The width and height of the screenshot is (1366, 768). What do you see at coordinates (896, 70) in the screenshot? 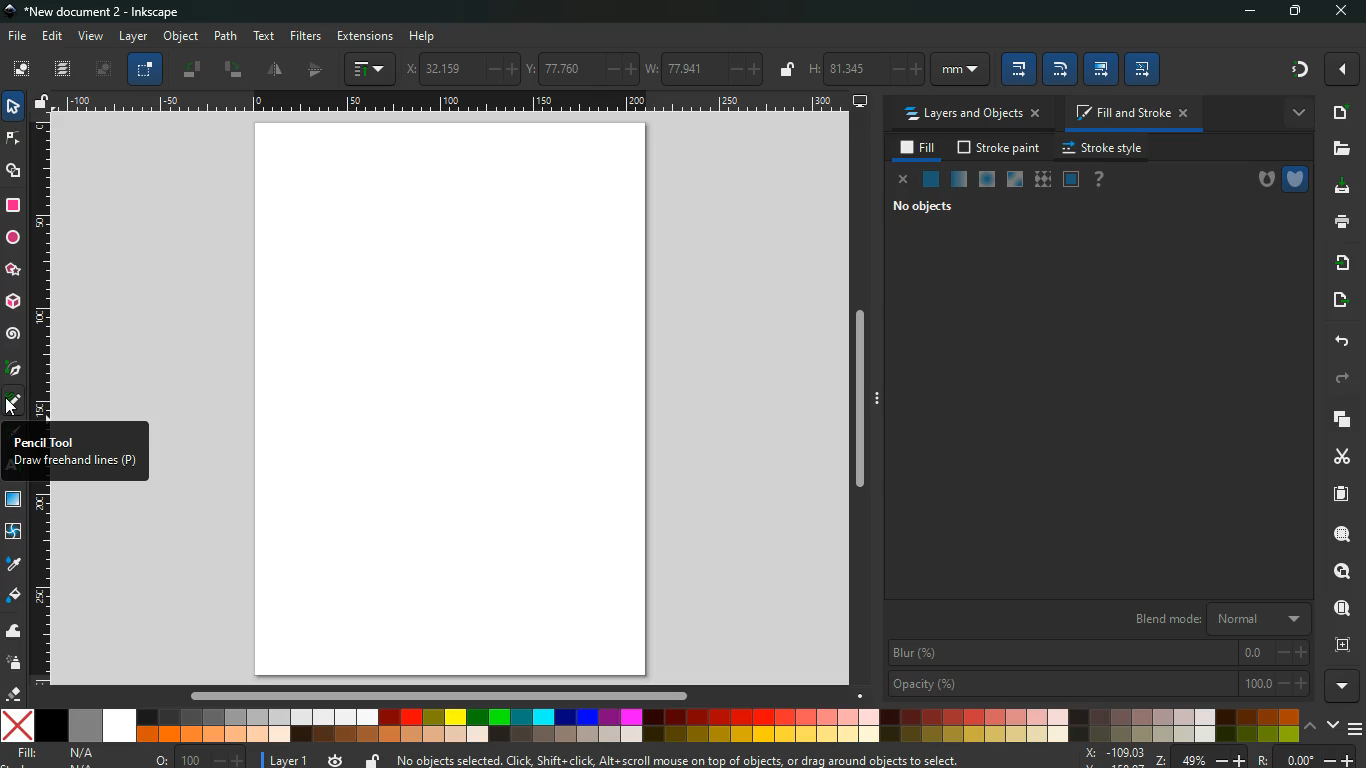
I see `h` at bounding box center [896, 70].